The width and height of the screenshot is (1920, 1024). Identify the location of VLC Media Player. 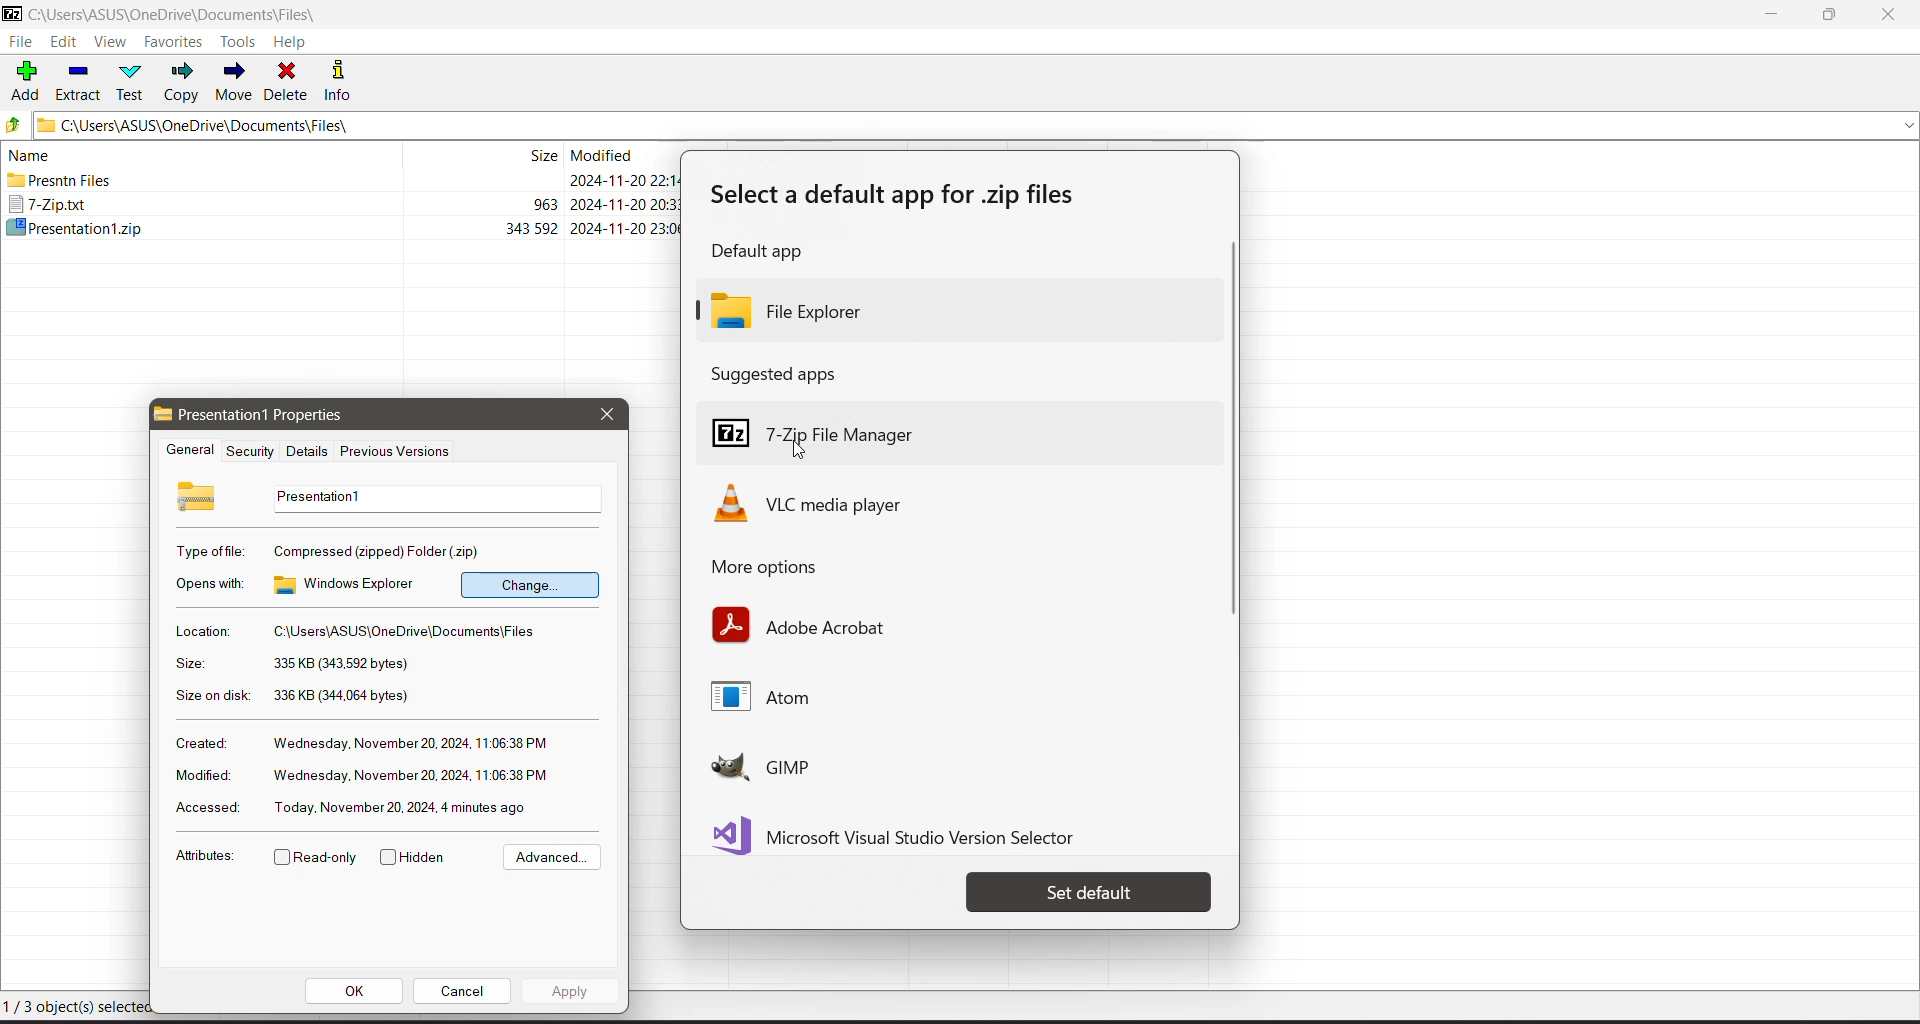
(840, 503).